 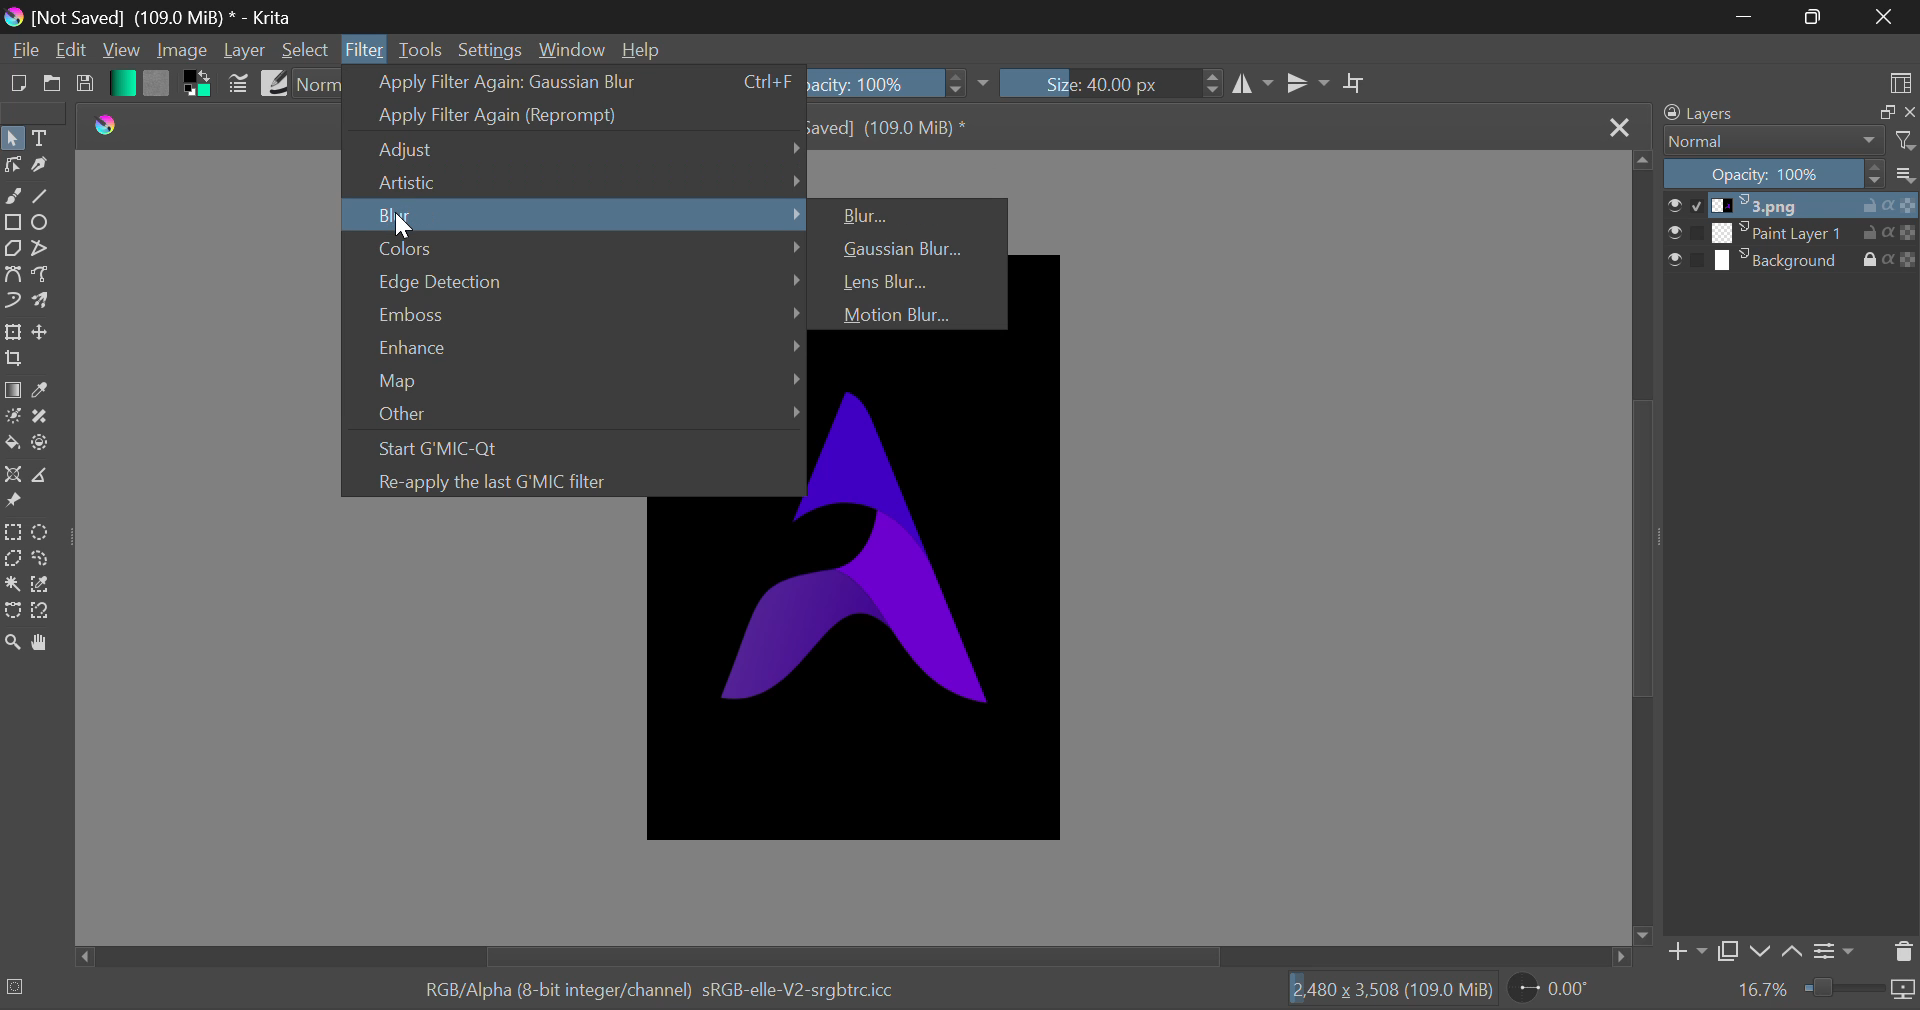 I want to click on Artistic, so click(x=576, y=180).